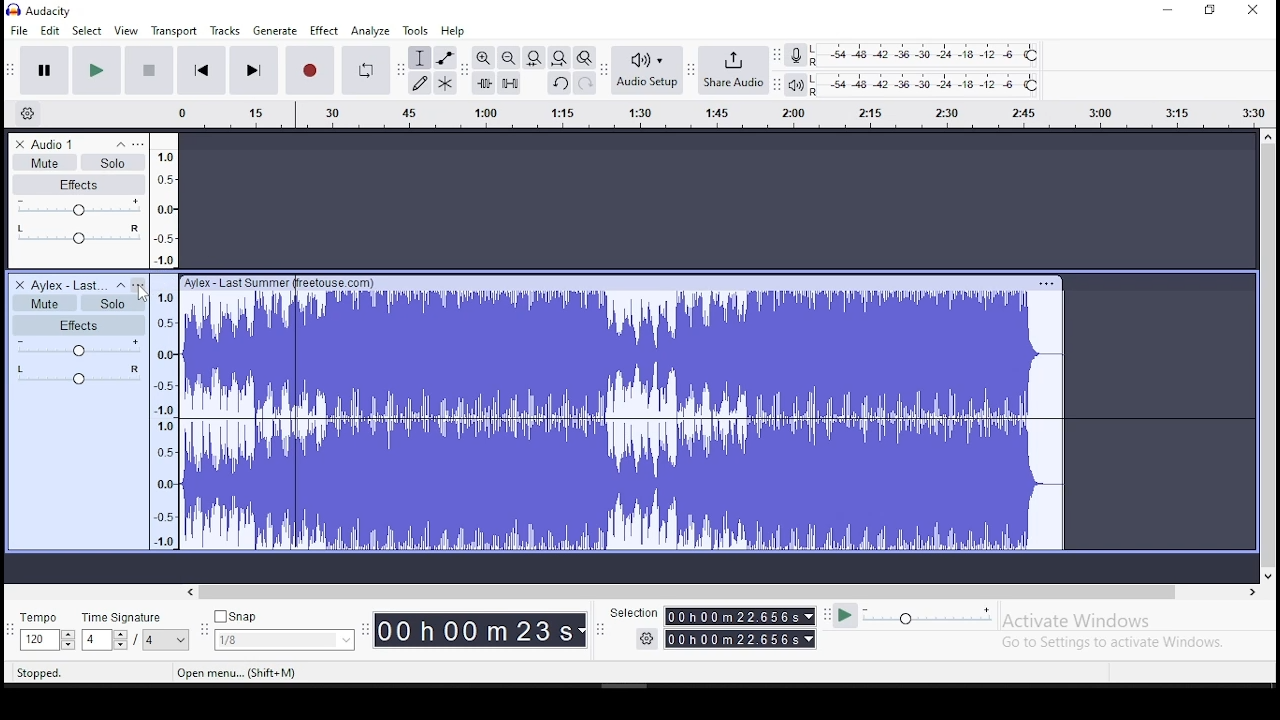  What do you see at coordinates (253, 72) in the screenshot?
I see `skip to end` at bounding box center [253, 72].